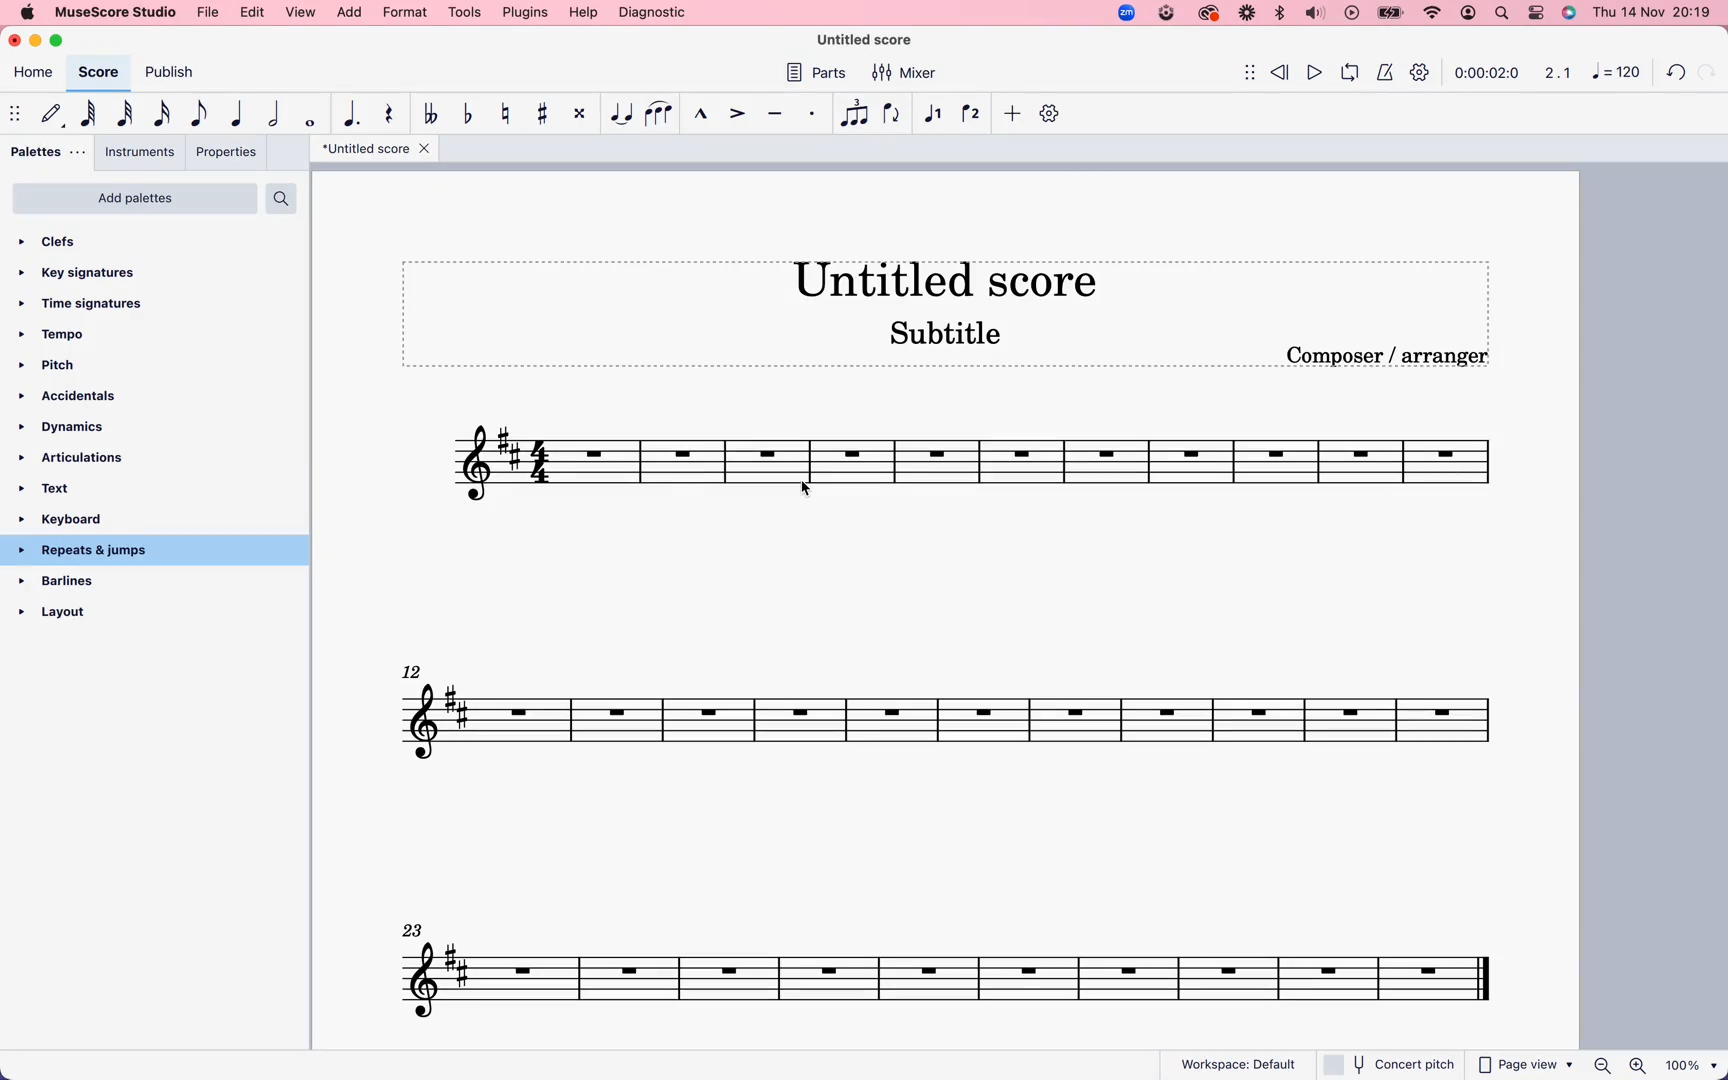 The height and width of the screenshot is (1080, 1728). I want to click on mixer, so click(905, 74).